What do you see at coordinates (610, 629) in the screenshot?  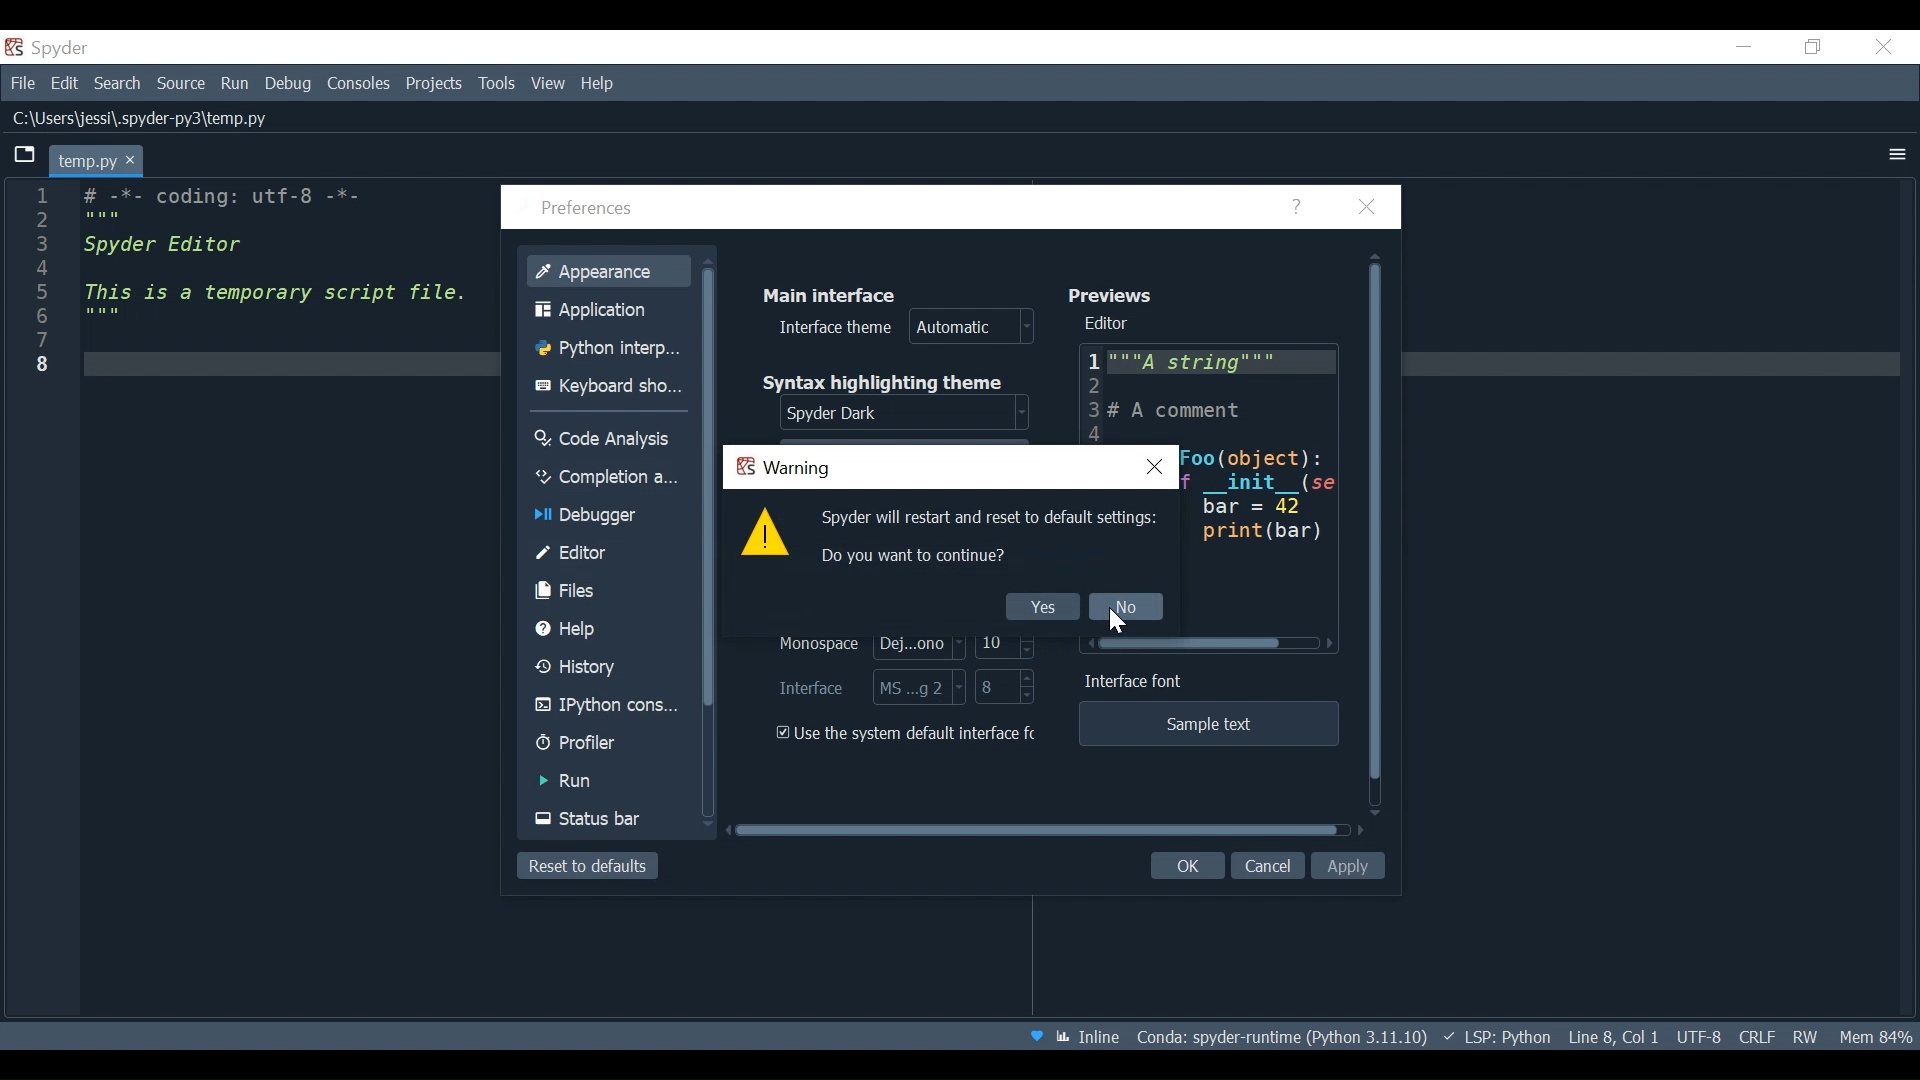 I see `Help` at bounding box center [610, 629].